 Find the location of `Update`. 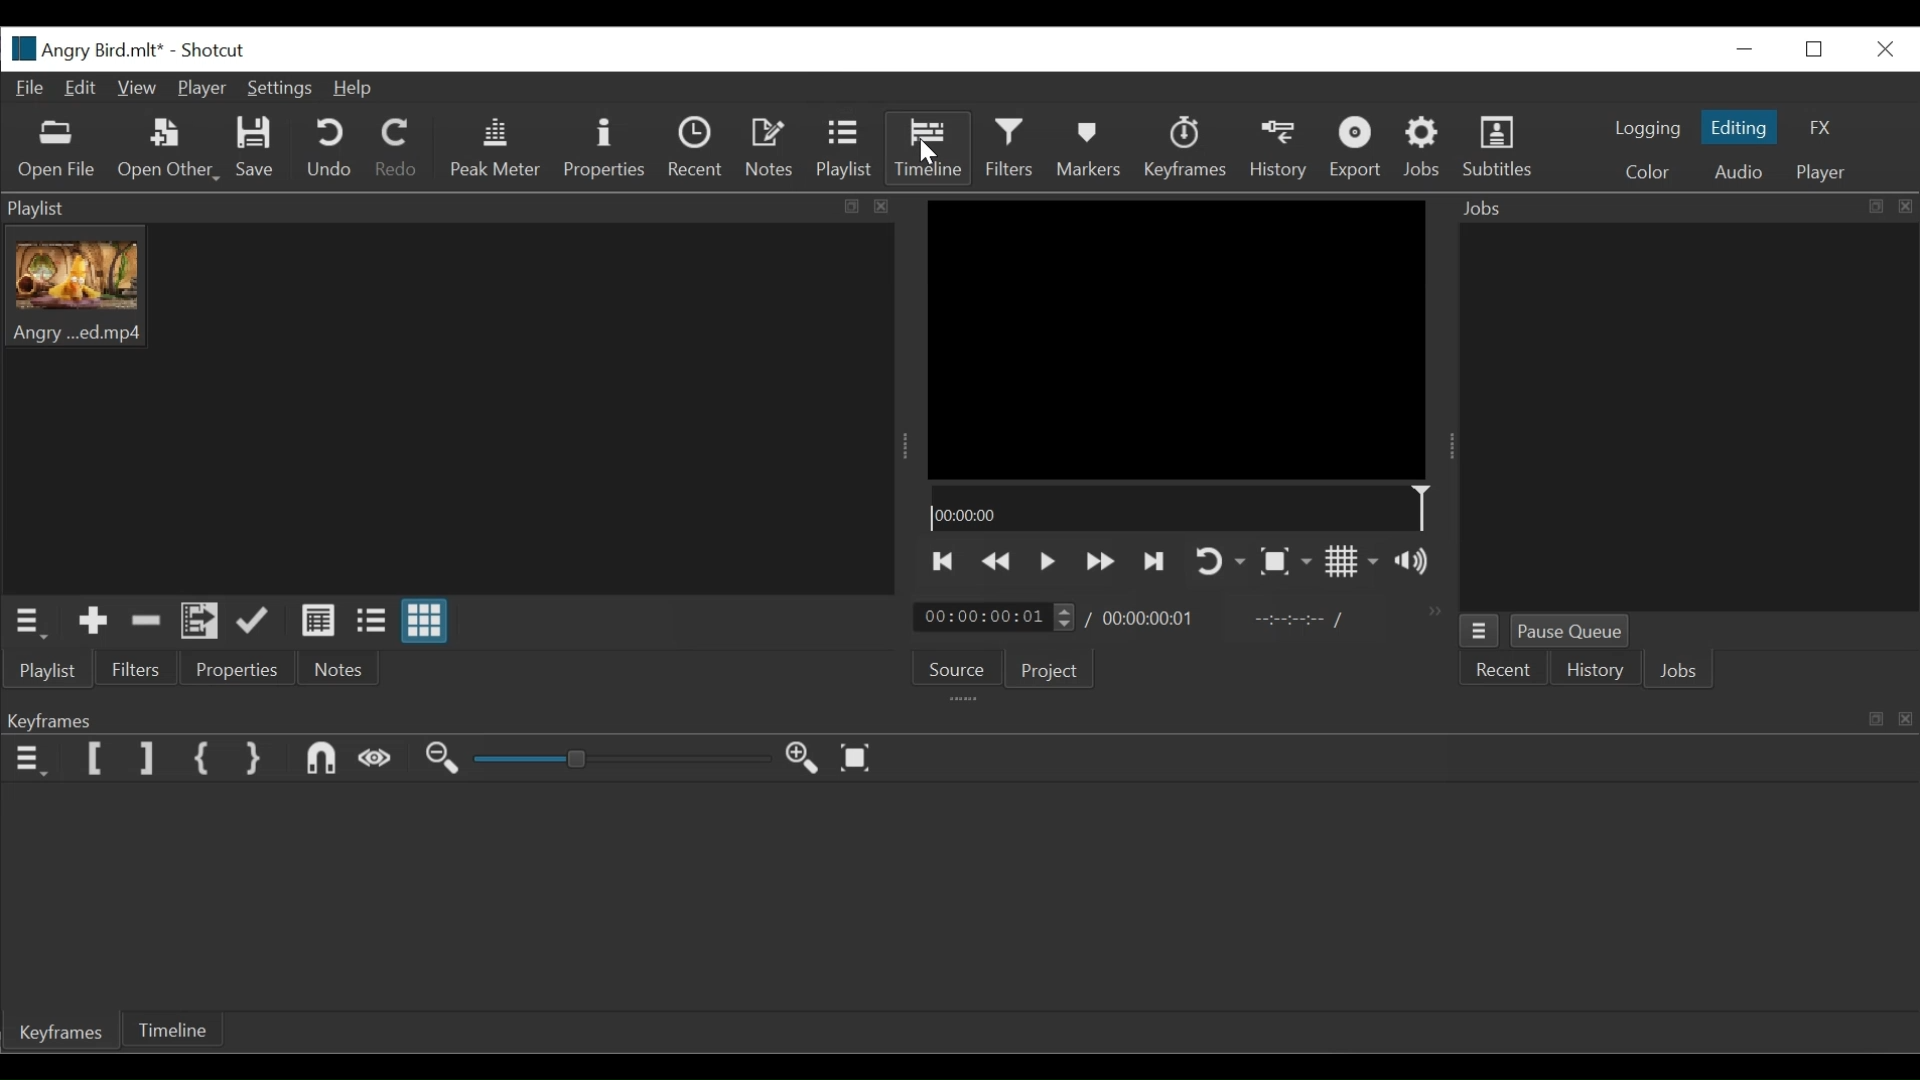

Update is located at coordinates (256, 622).